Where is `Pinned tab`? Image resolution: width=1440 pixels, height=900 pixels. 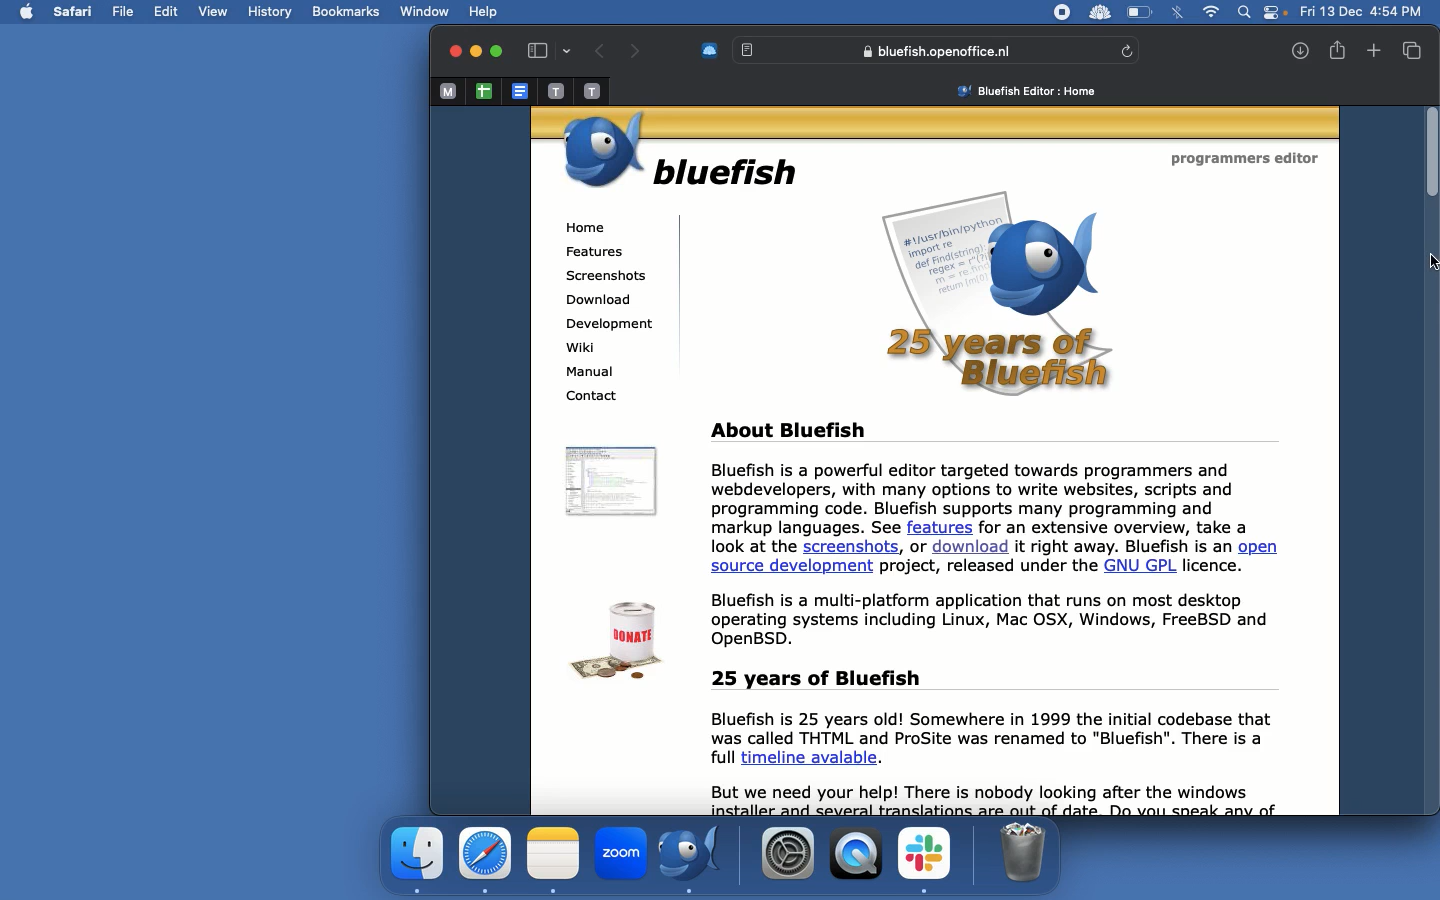
Pinned tab is located at coordinates (448, 91).